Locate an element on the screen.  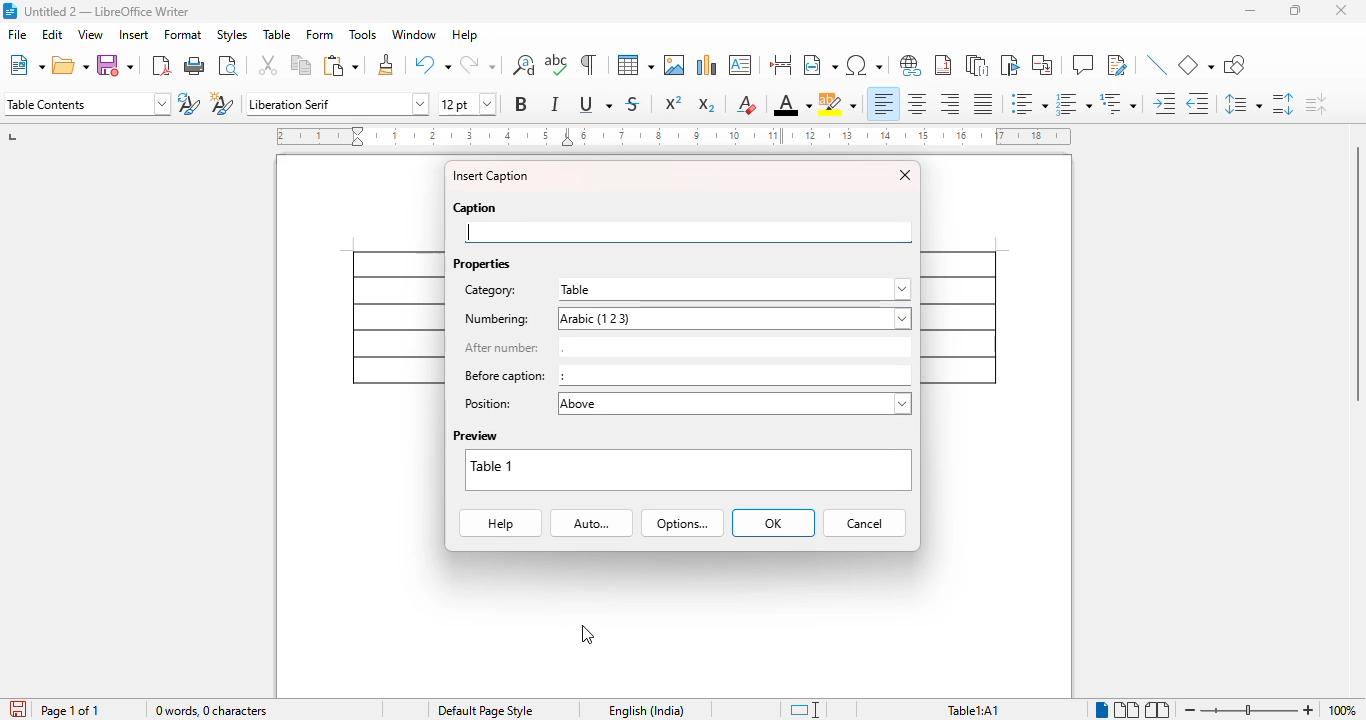
insert comment is located at coordinates (1083, 64).